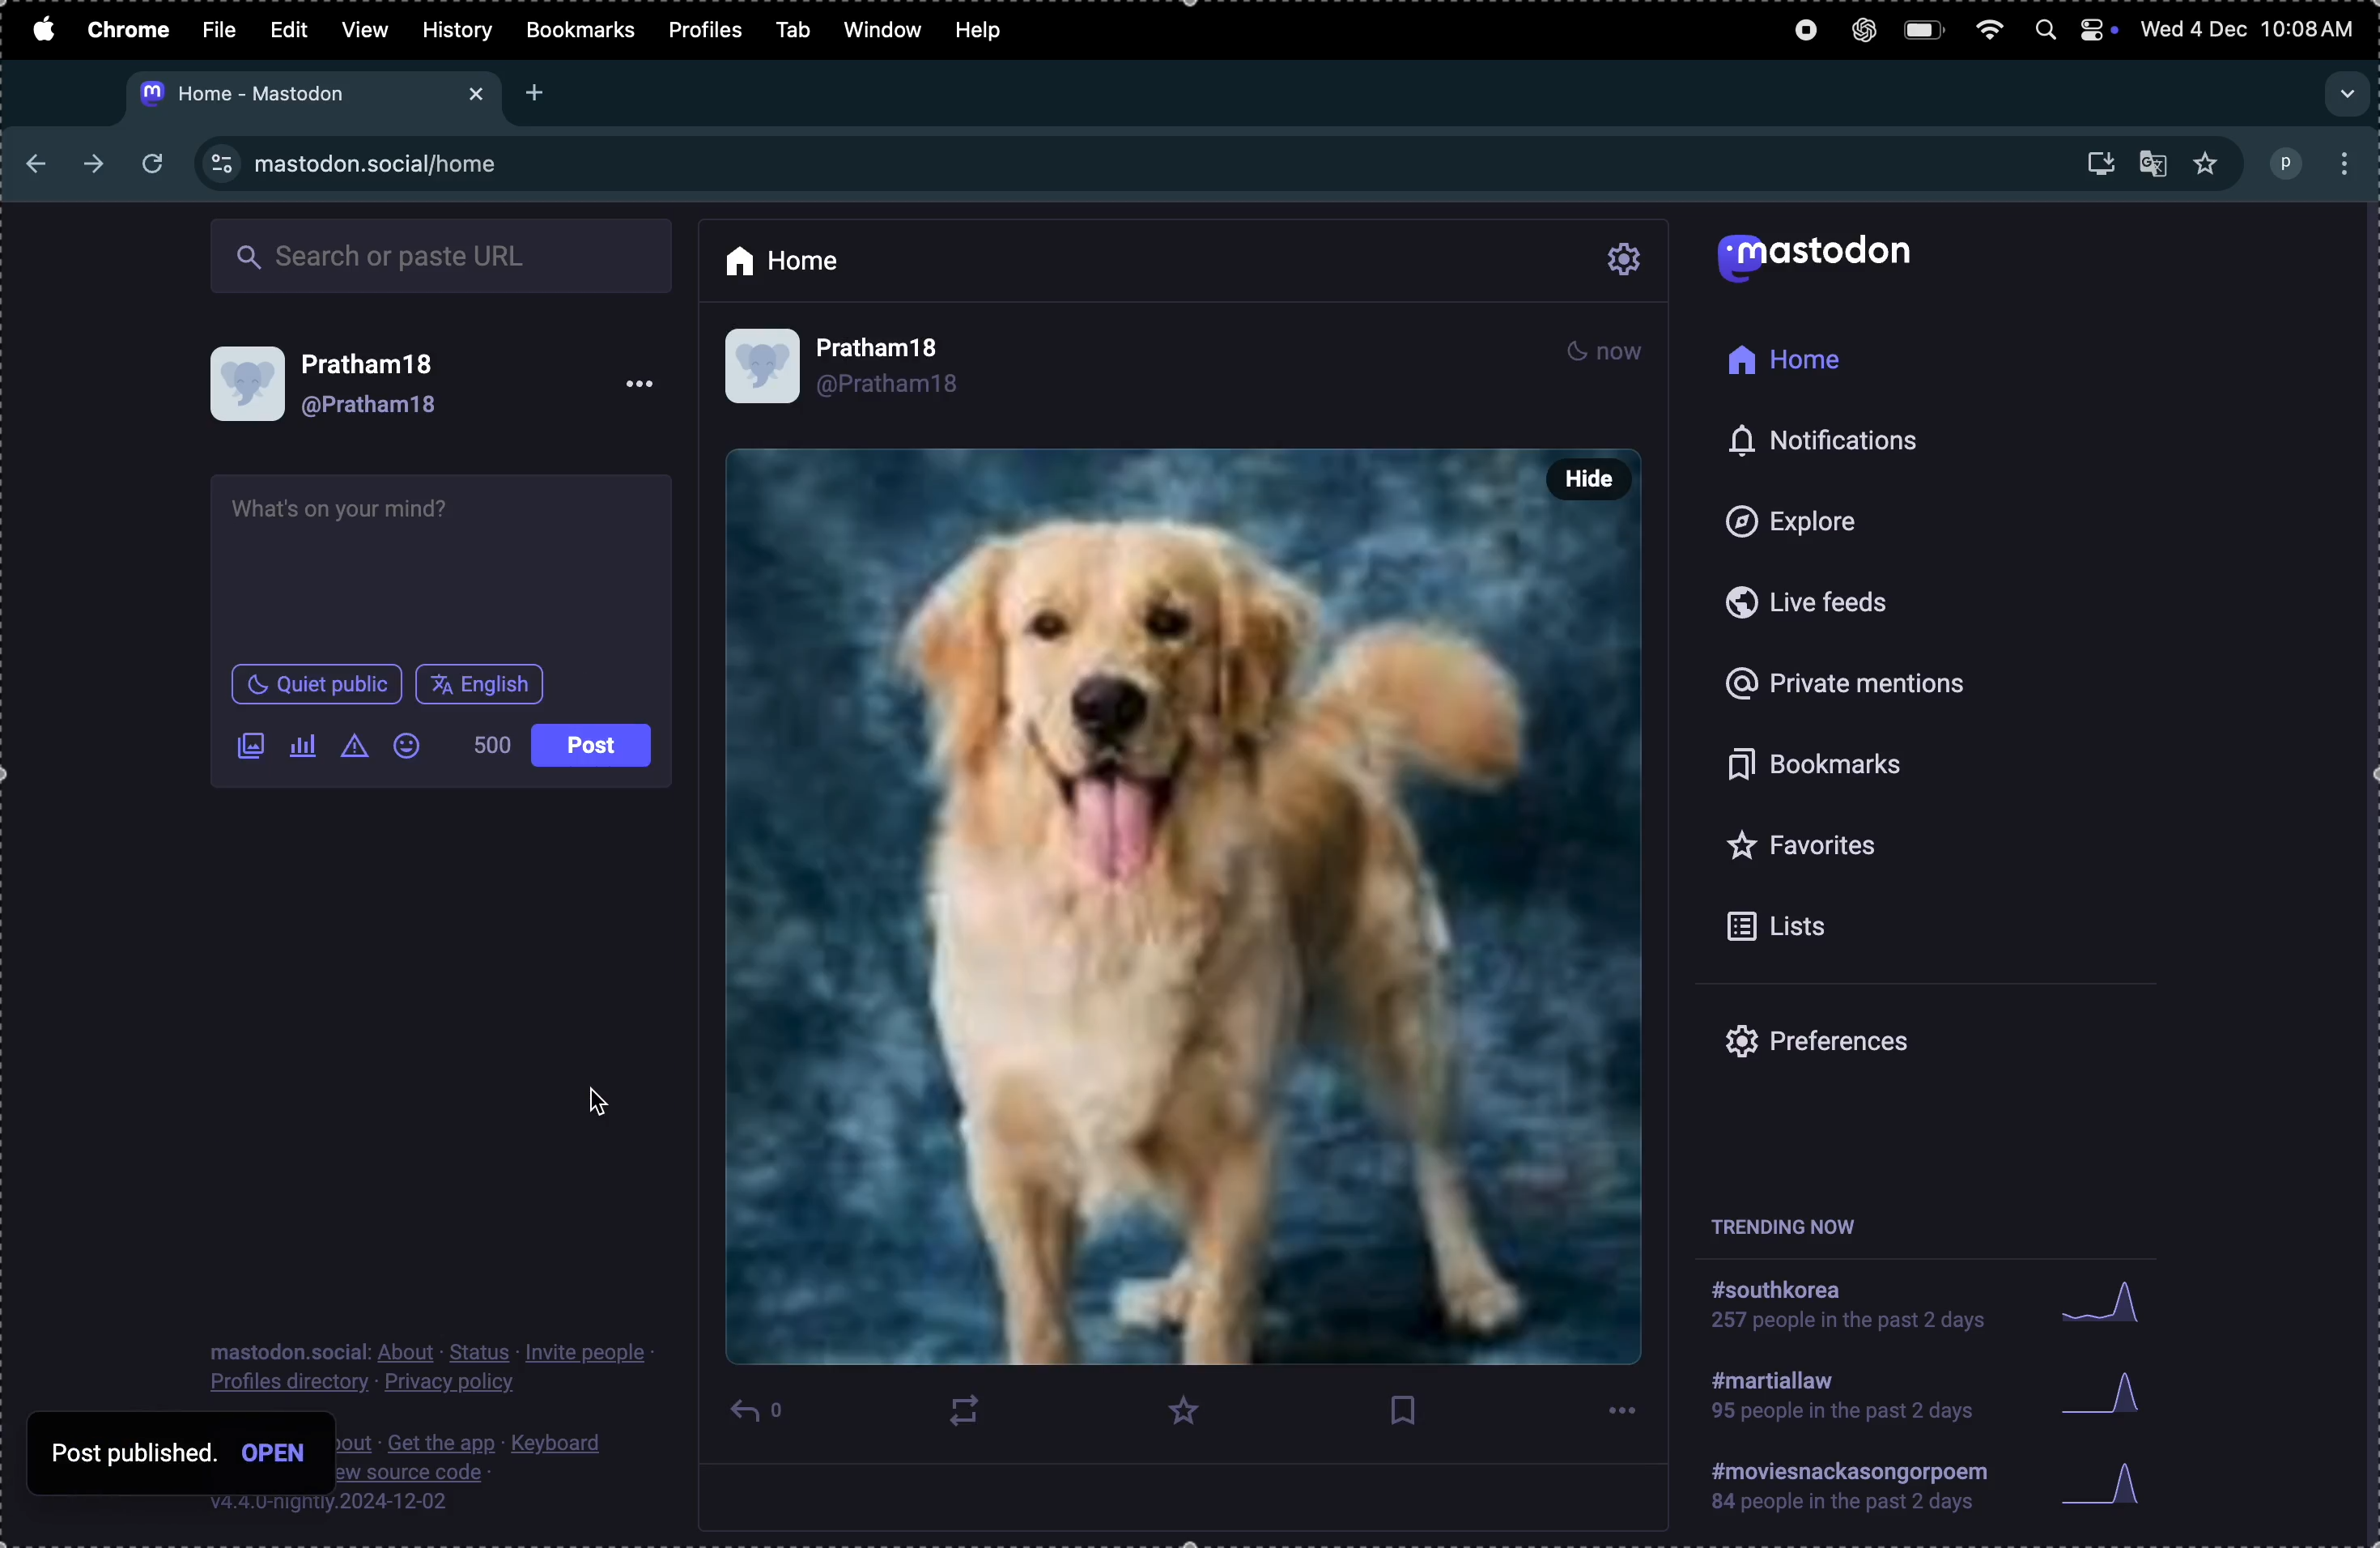 The width and height of the screenshot is (2380, 1548). I want to click on Filw, so click(219, 28).